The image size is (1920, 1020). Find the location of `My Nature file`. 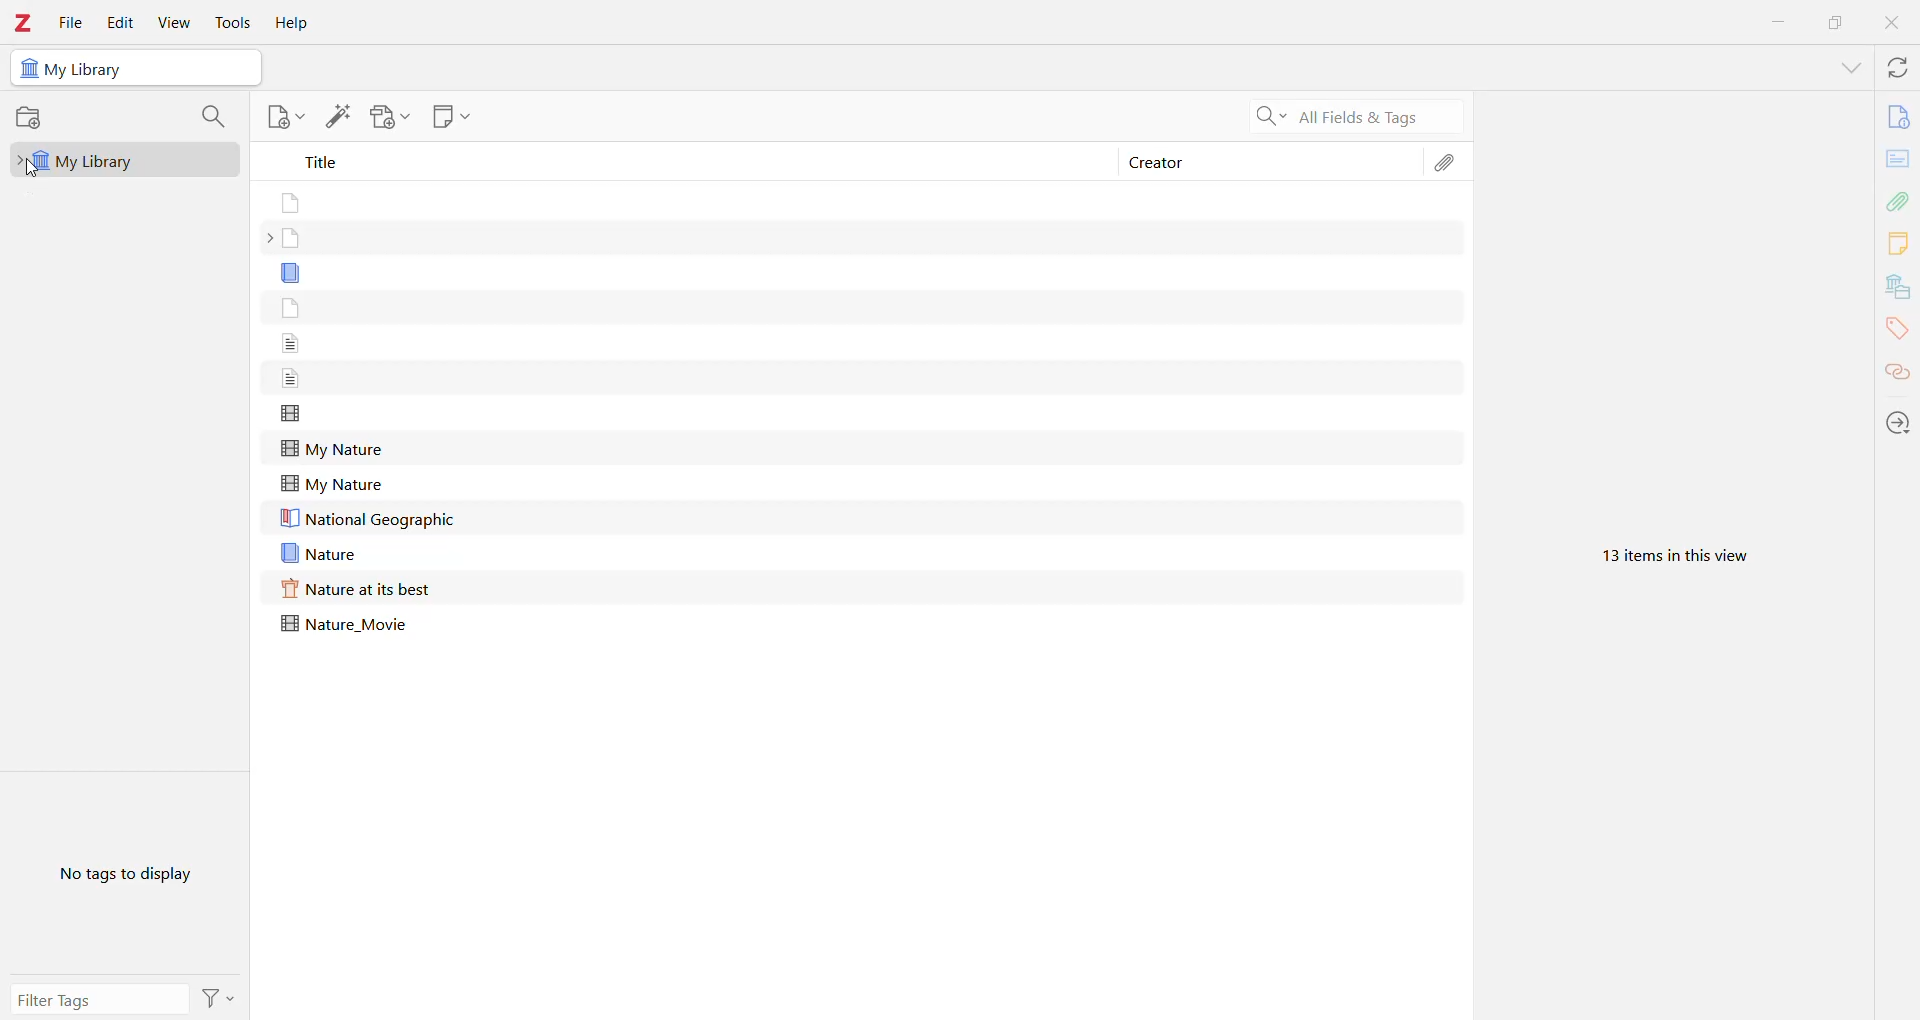

My Nature file is located at coordinates (333, 449).